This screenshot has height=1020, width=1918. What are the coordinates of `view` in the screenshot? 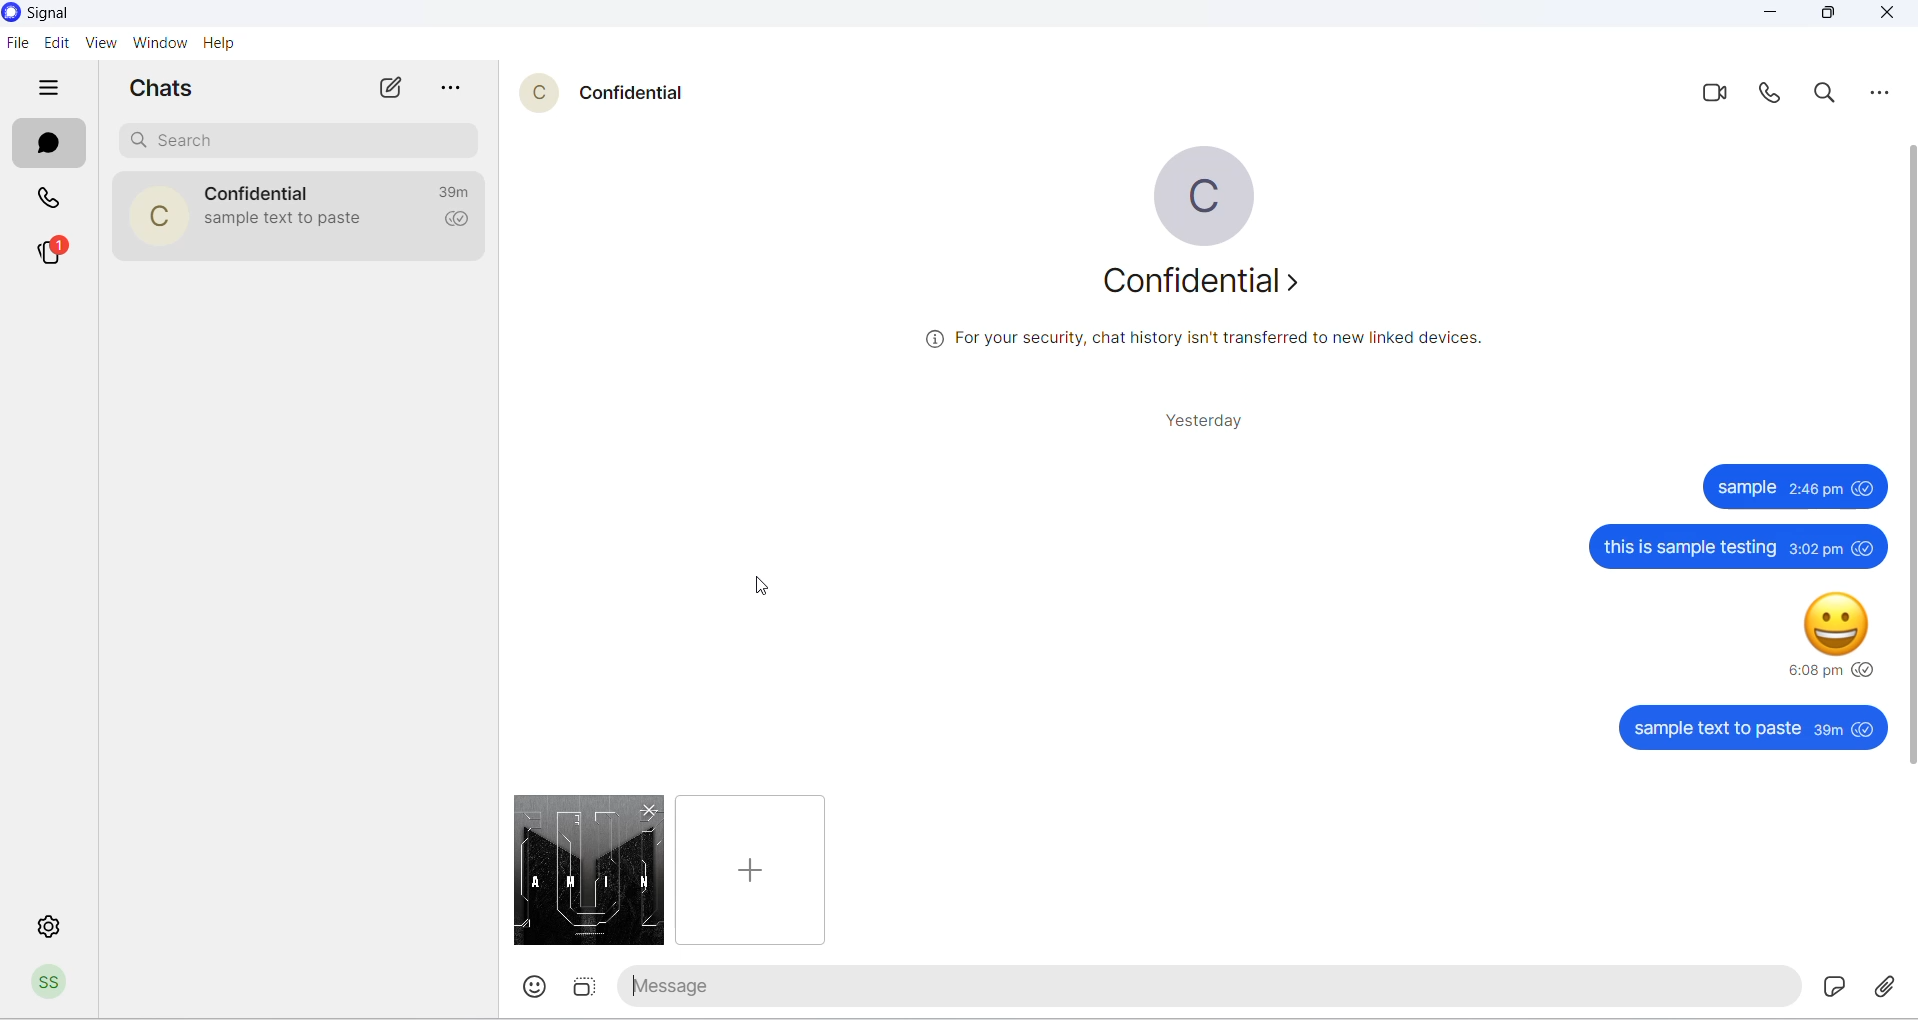 It's located at (98, 44).